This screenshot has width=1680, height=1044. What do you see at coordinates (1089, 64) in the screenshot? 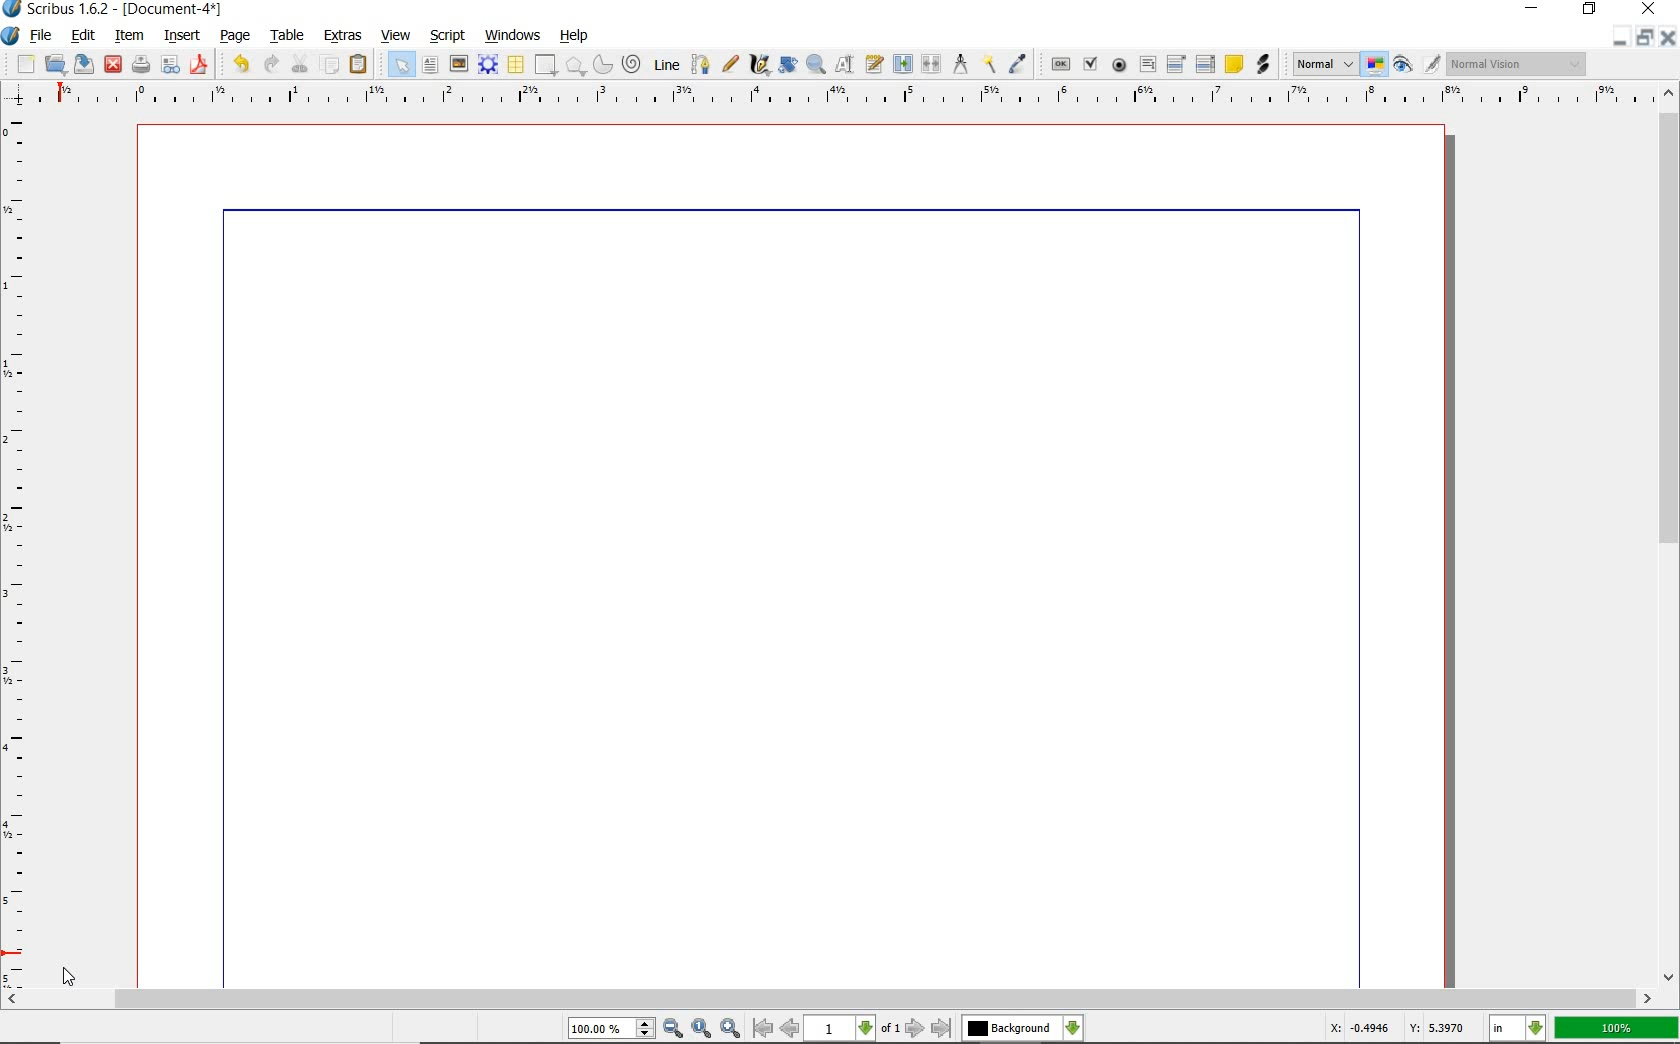
I see `pdf check box` at bounding box center [1089, 64].